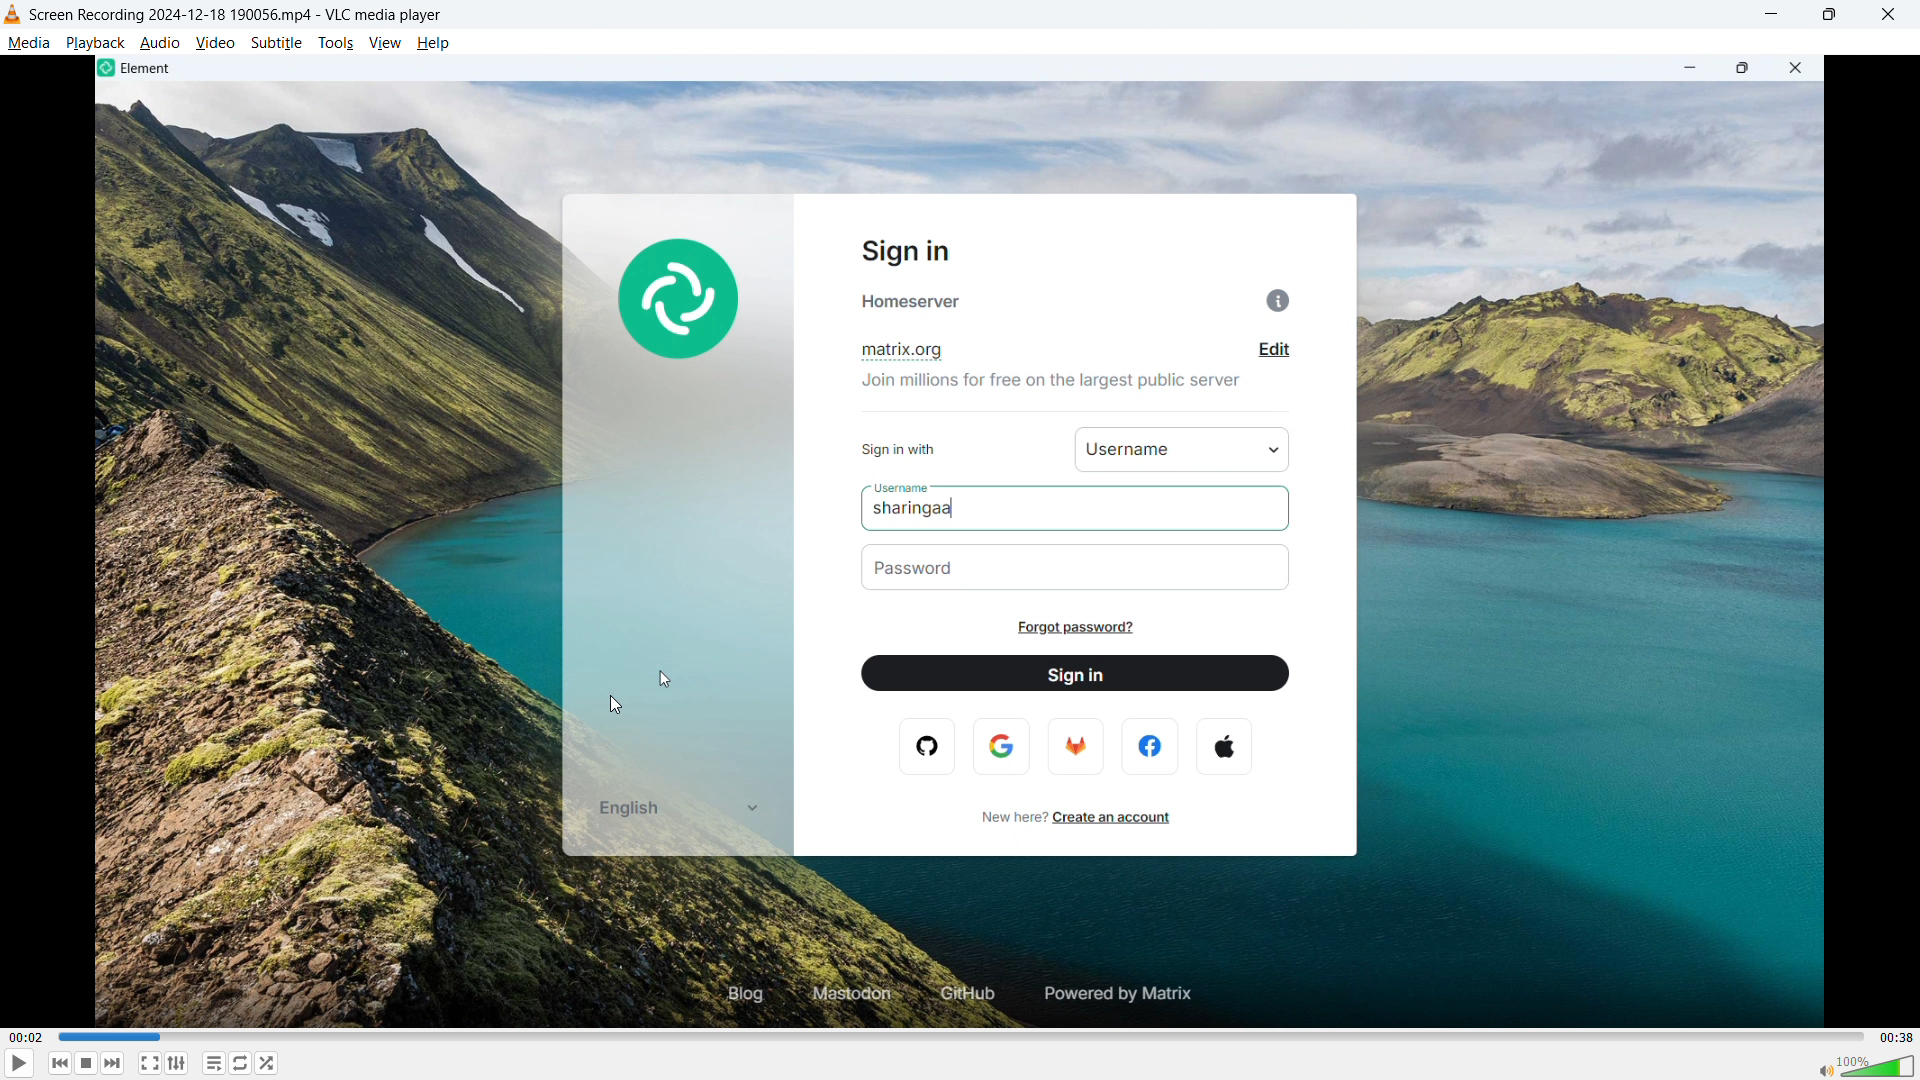 This screenshot has width=1920, height=1080. Describe the element at coordinates (910, 349) in the screenshot. I see `matrix.org` at that location.